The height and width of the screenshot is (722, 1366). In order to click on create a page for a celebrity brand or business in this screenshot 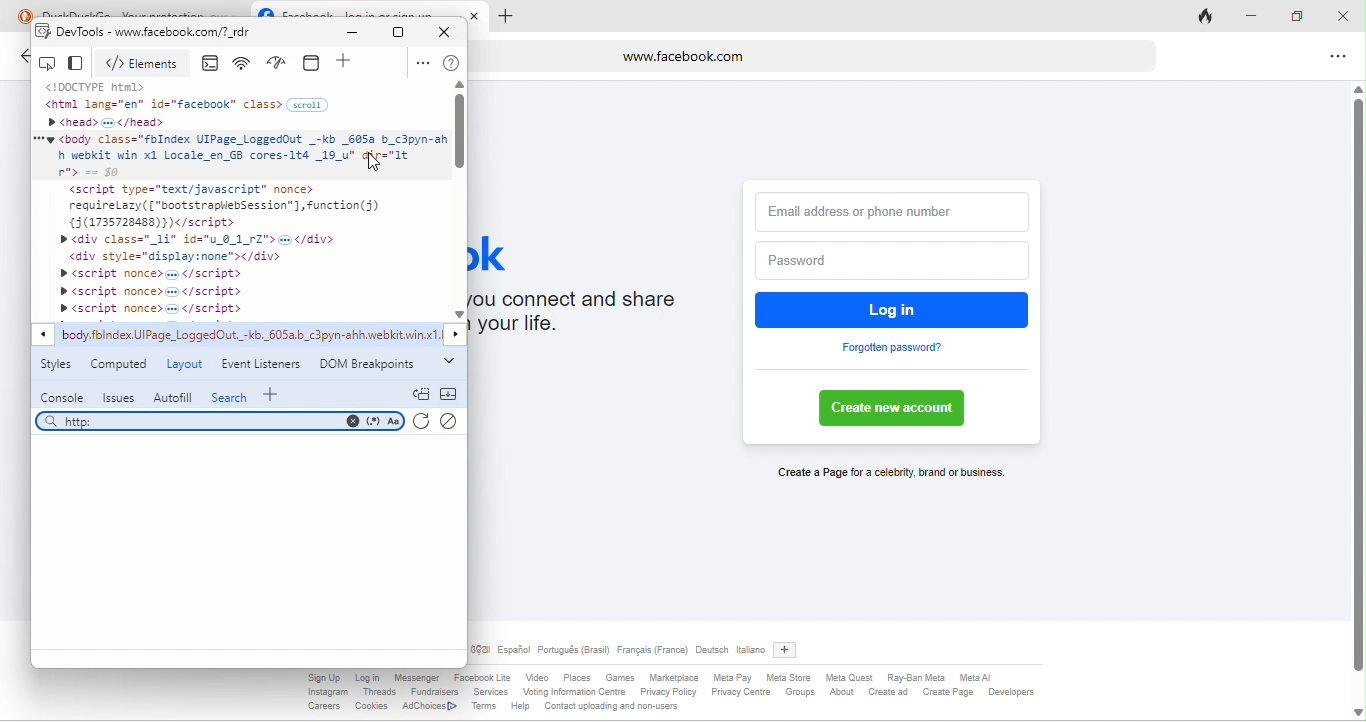, I will do `click(887, 474)`.